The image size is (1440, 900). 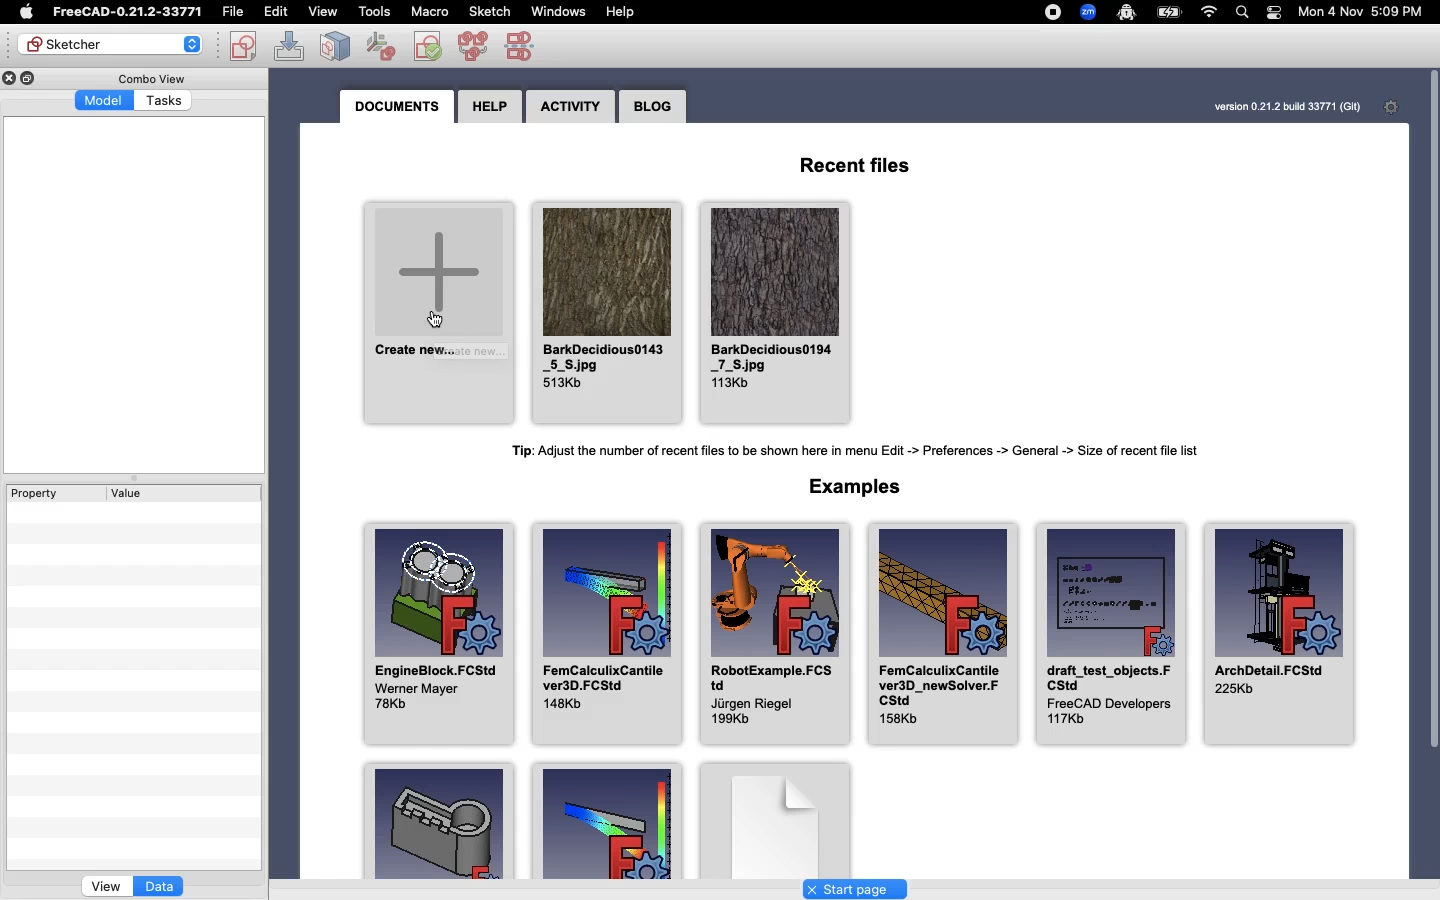 I want to click on Windows, so click(x=557, y=11).